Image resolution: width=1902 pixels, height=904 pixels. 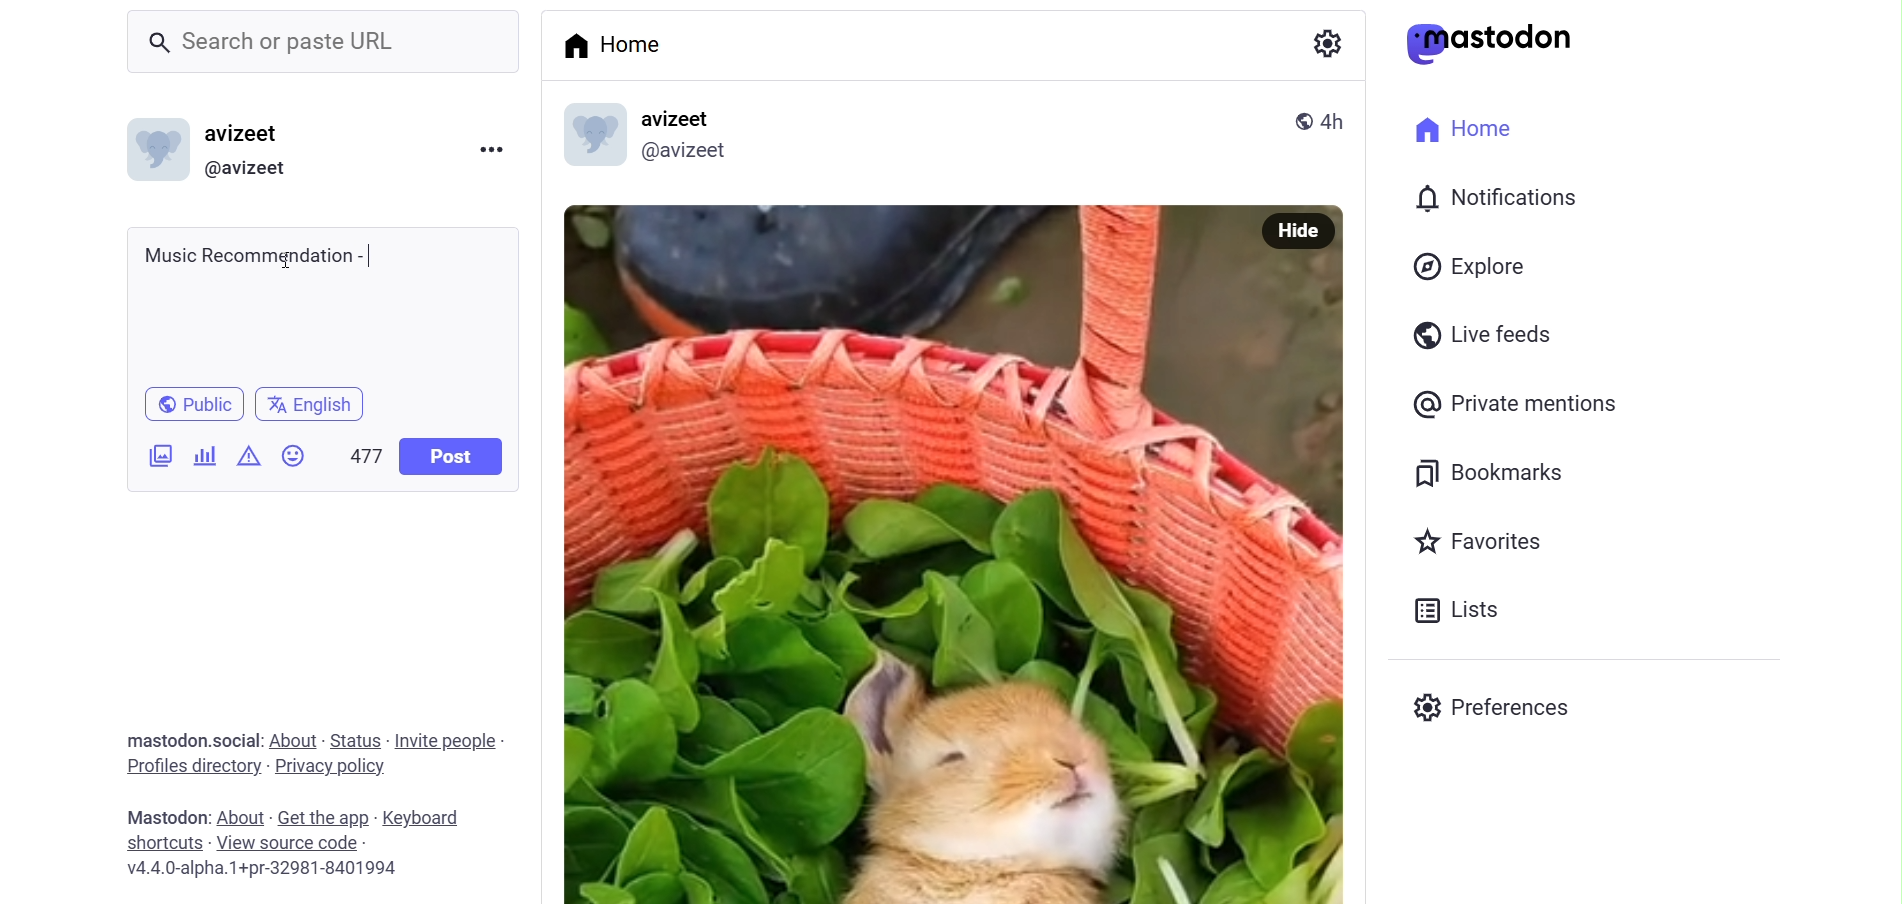 I want to click on mastodon, so click(x=1491, y=43).